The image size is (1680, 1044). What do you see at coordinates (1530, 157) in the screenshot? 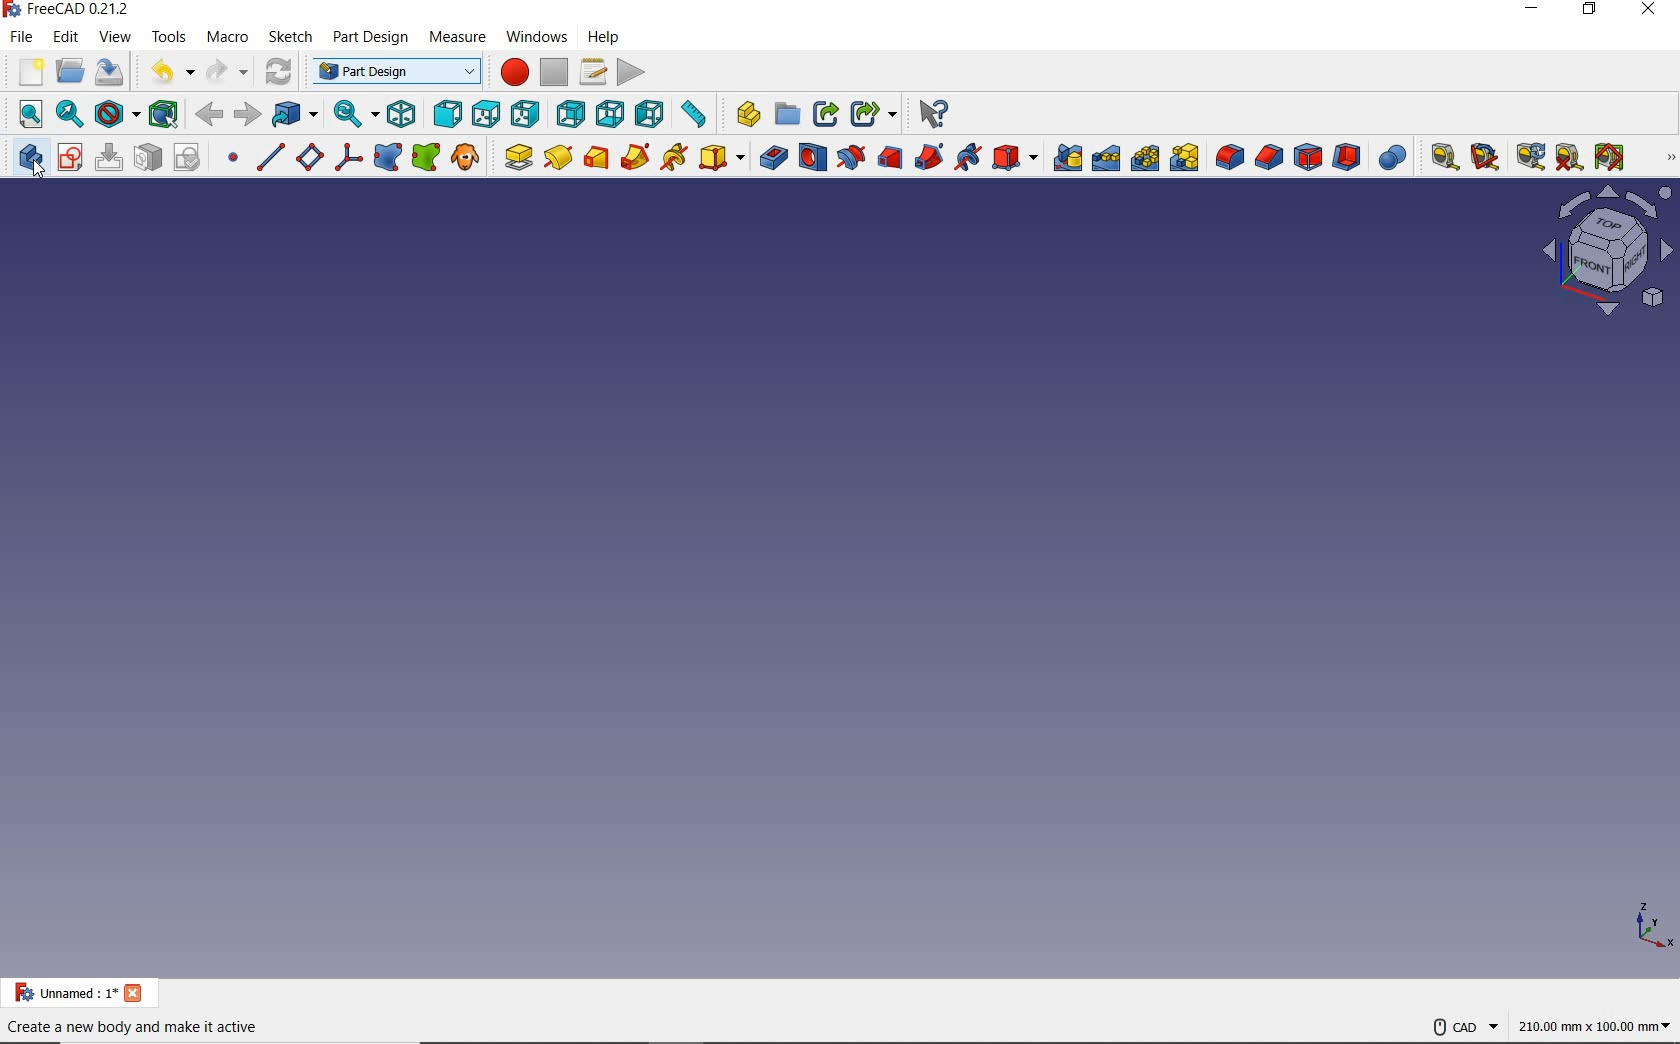
I see `REFRESH` at bounding box center [1530, 157].